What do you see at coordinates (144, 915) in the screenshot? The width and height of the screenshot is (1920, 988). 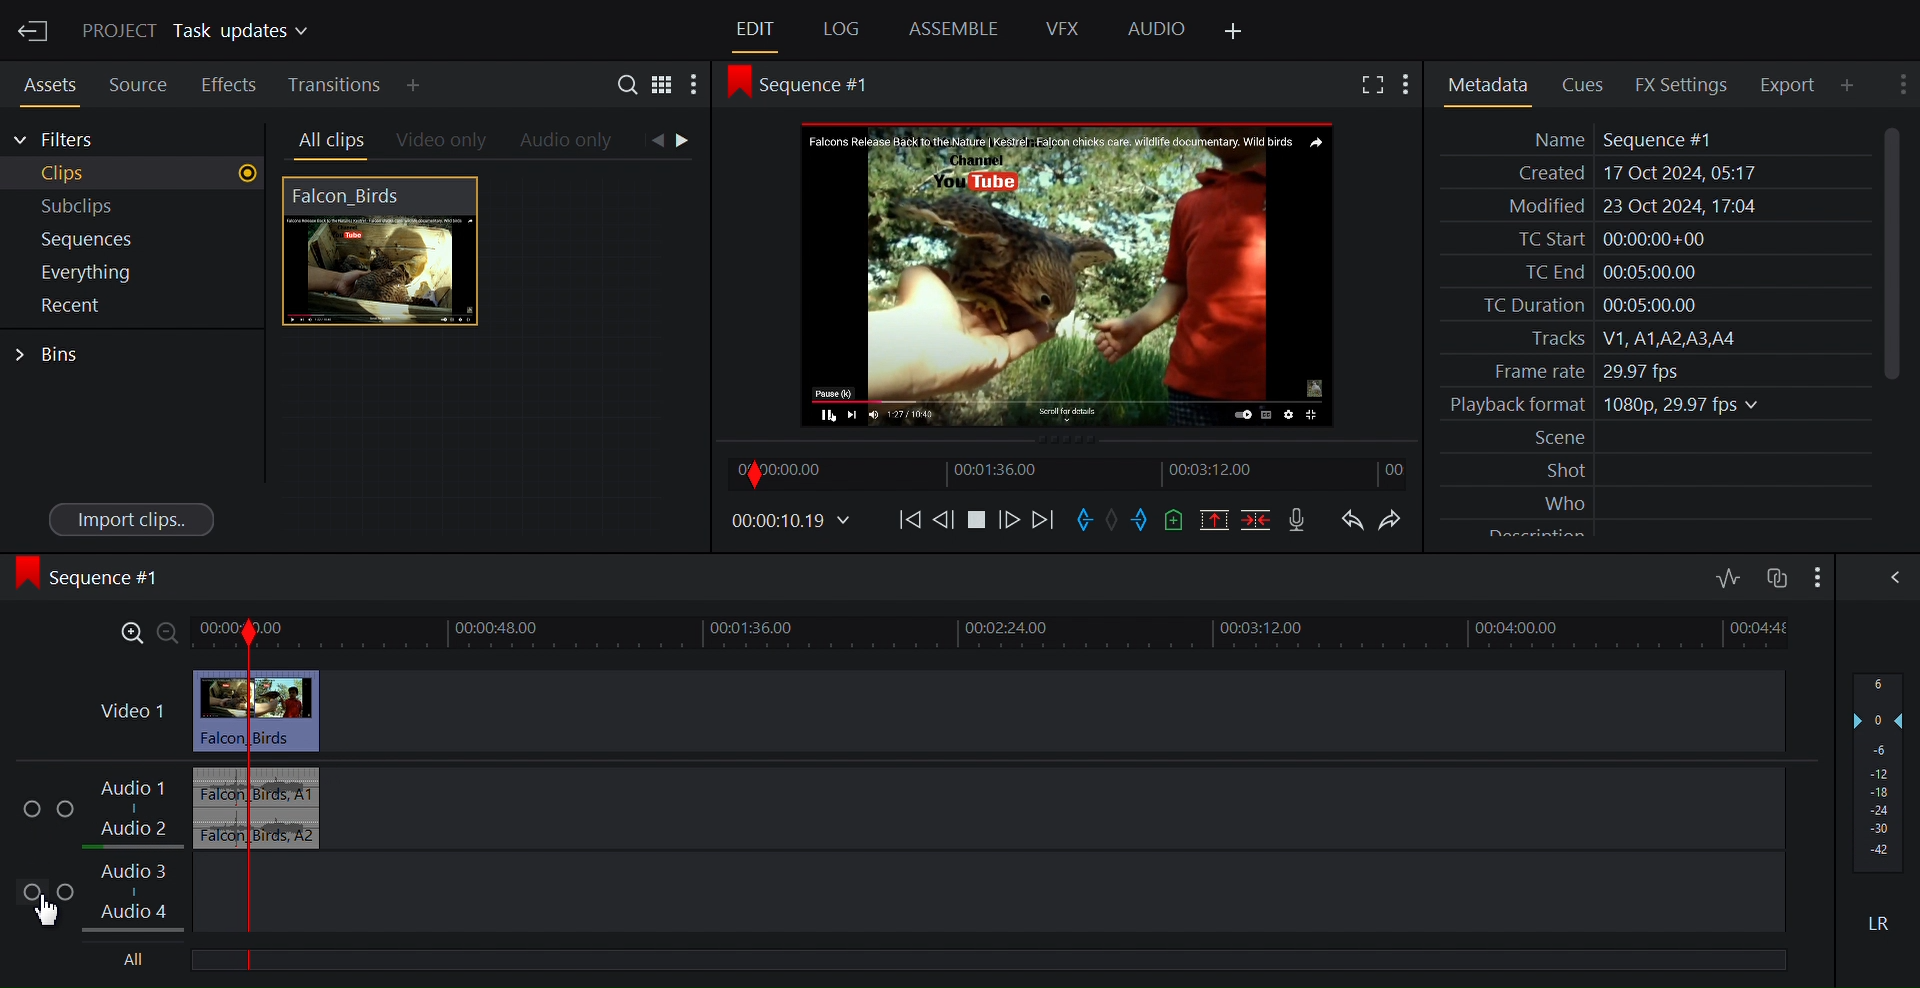 I see `Audio 4` at bounding box center [144, 915].